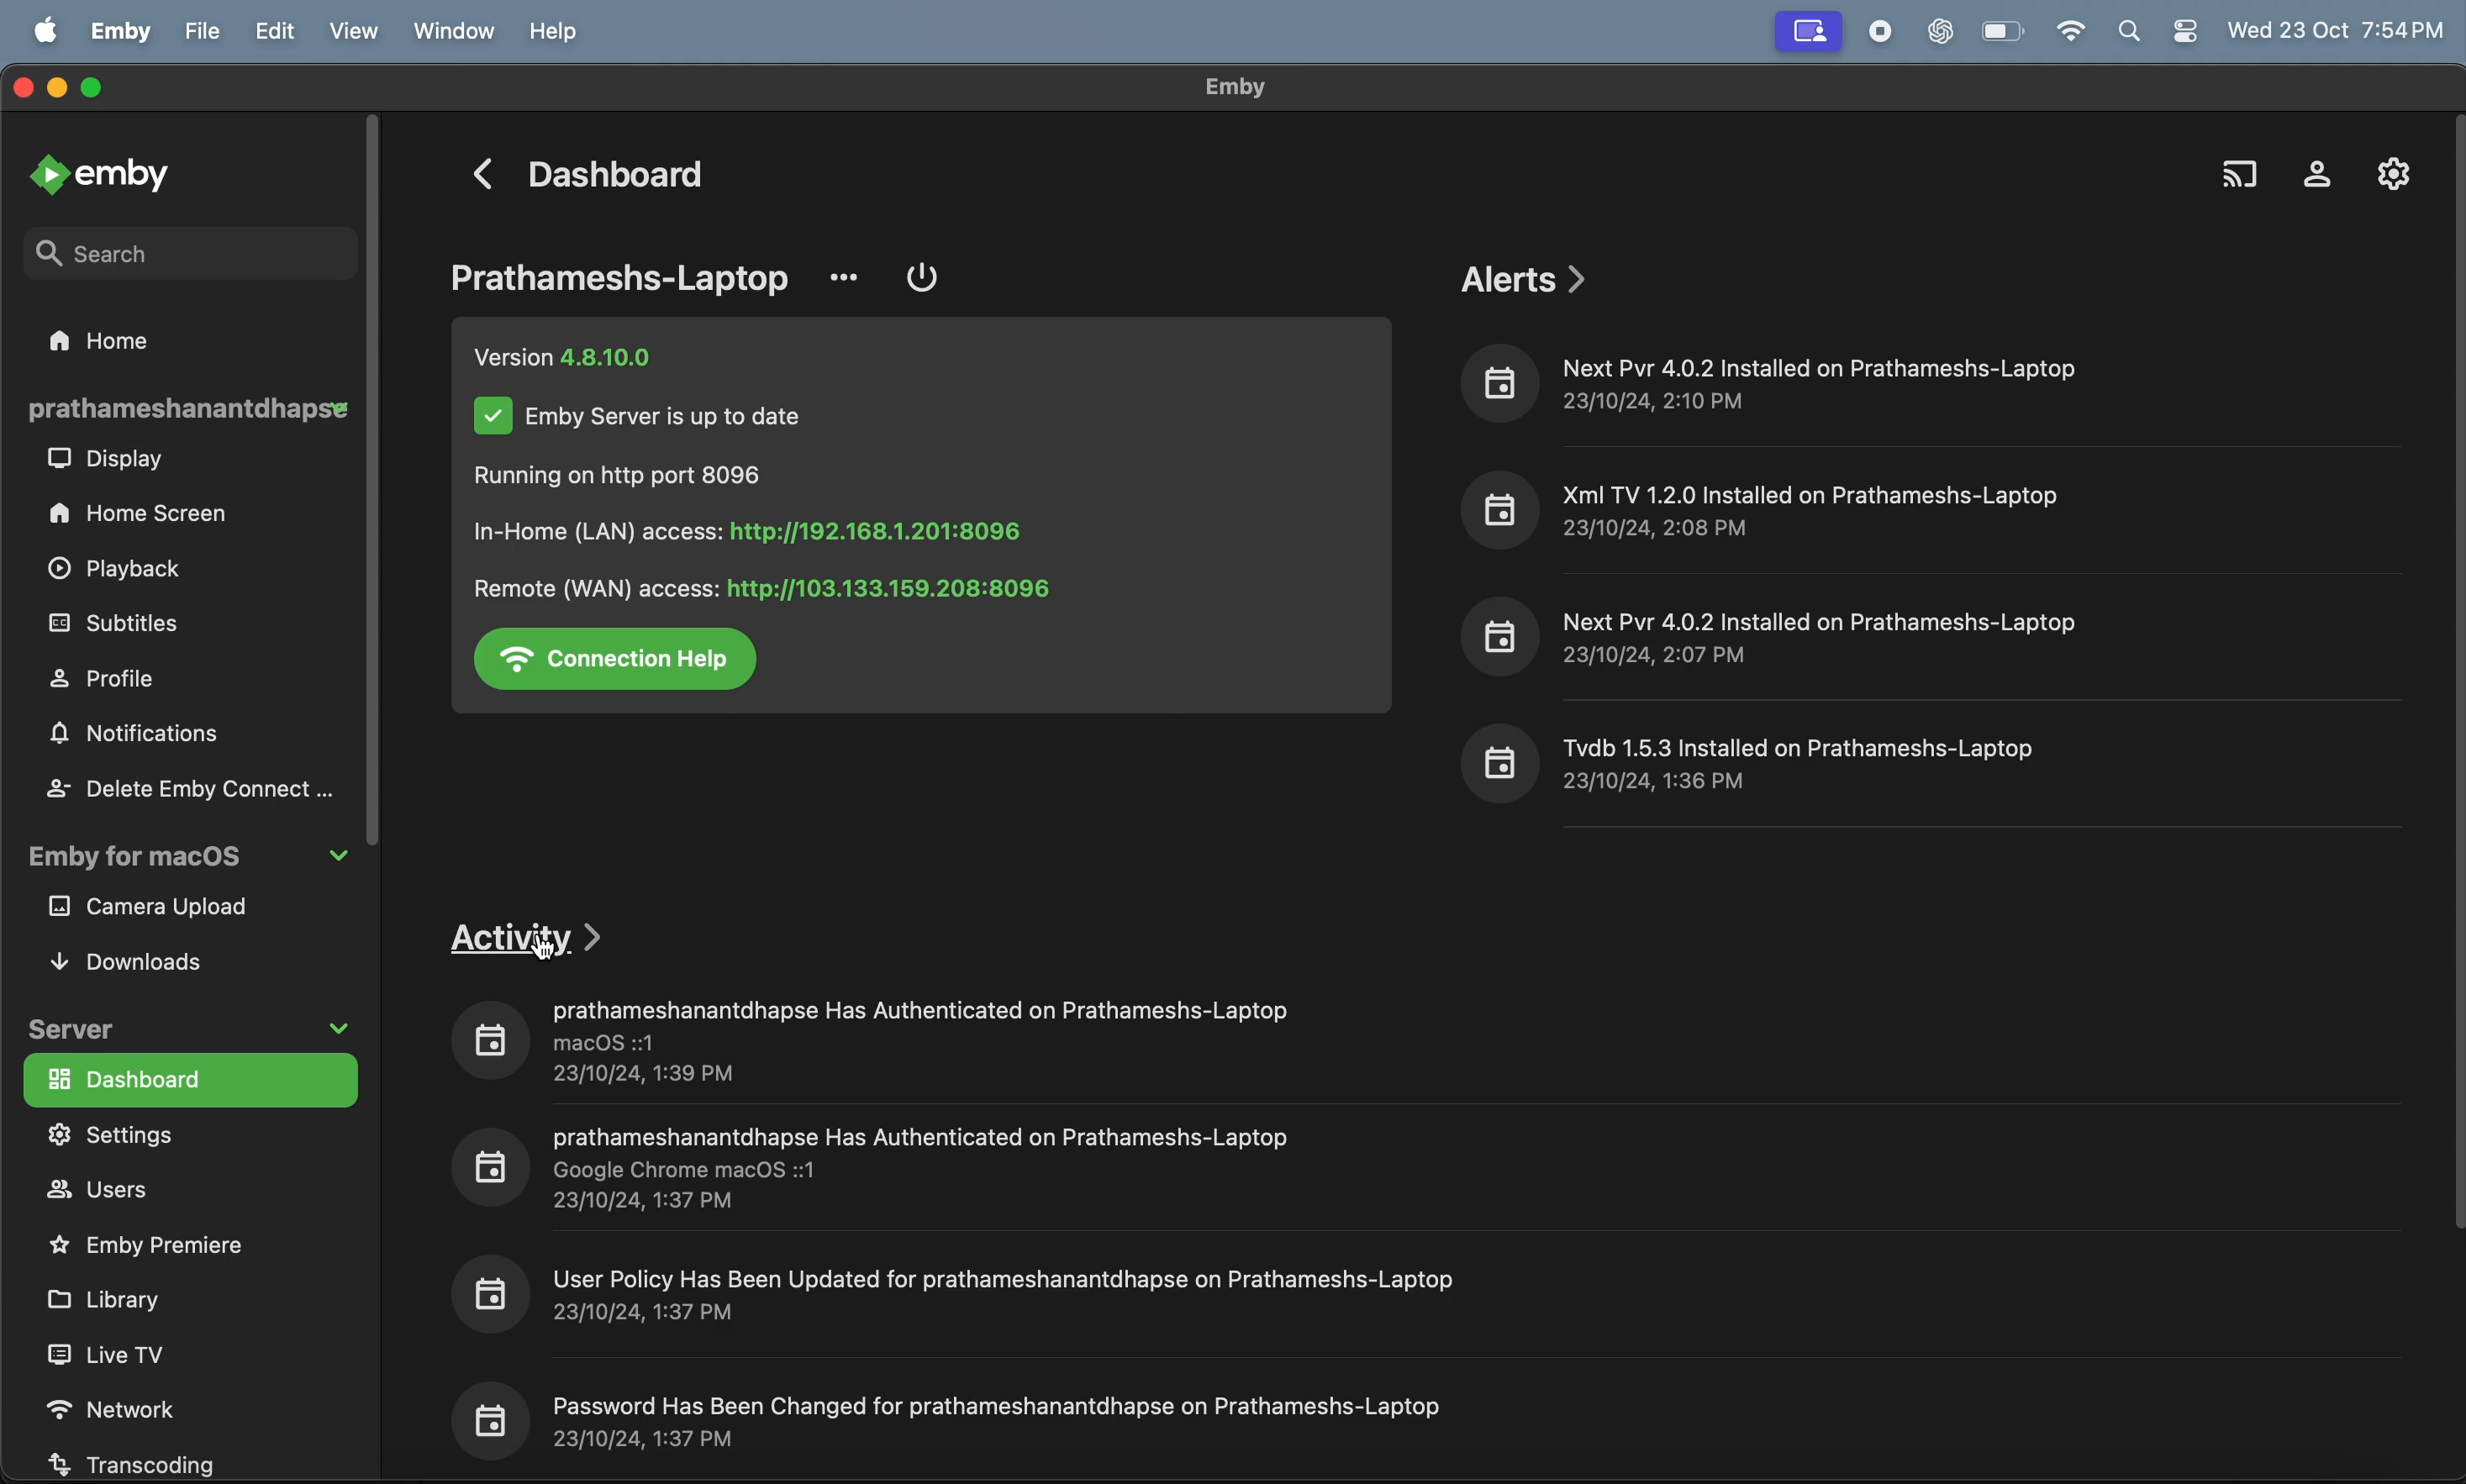 The image size is (2466, 1484). Describe the element at coordinates (2070, 33) in the screenshot. I see `wifi` at that location.